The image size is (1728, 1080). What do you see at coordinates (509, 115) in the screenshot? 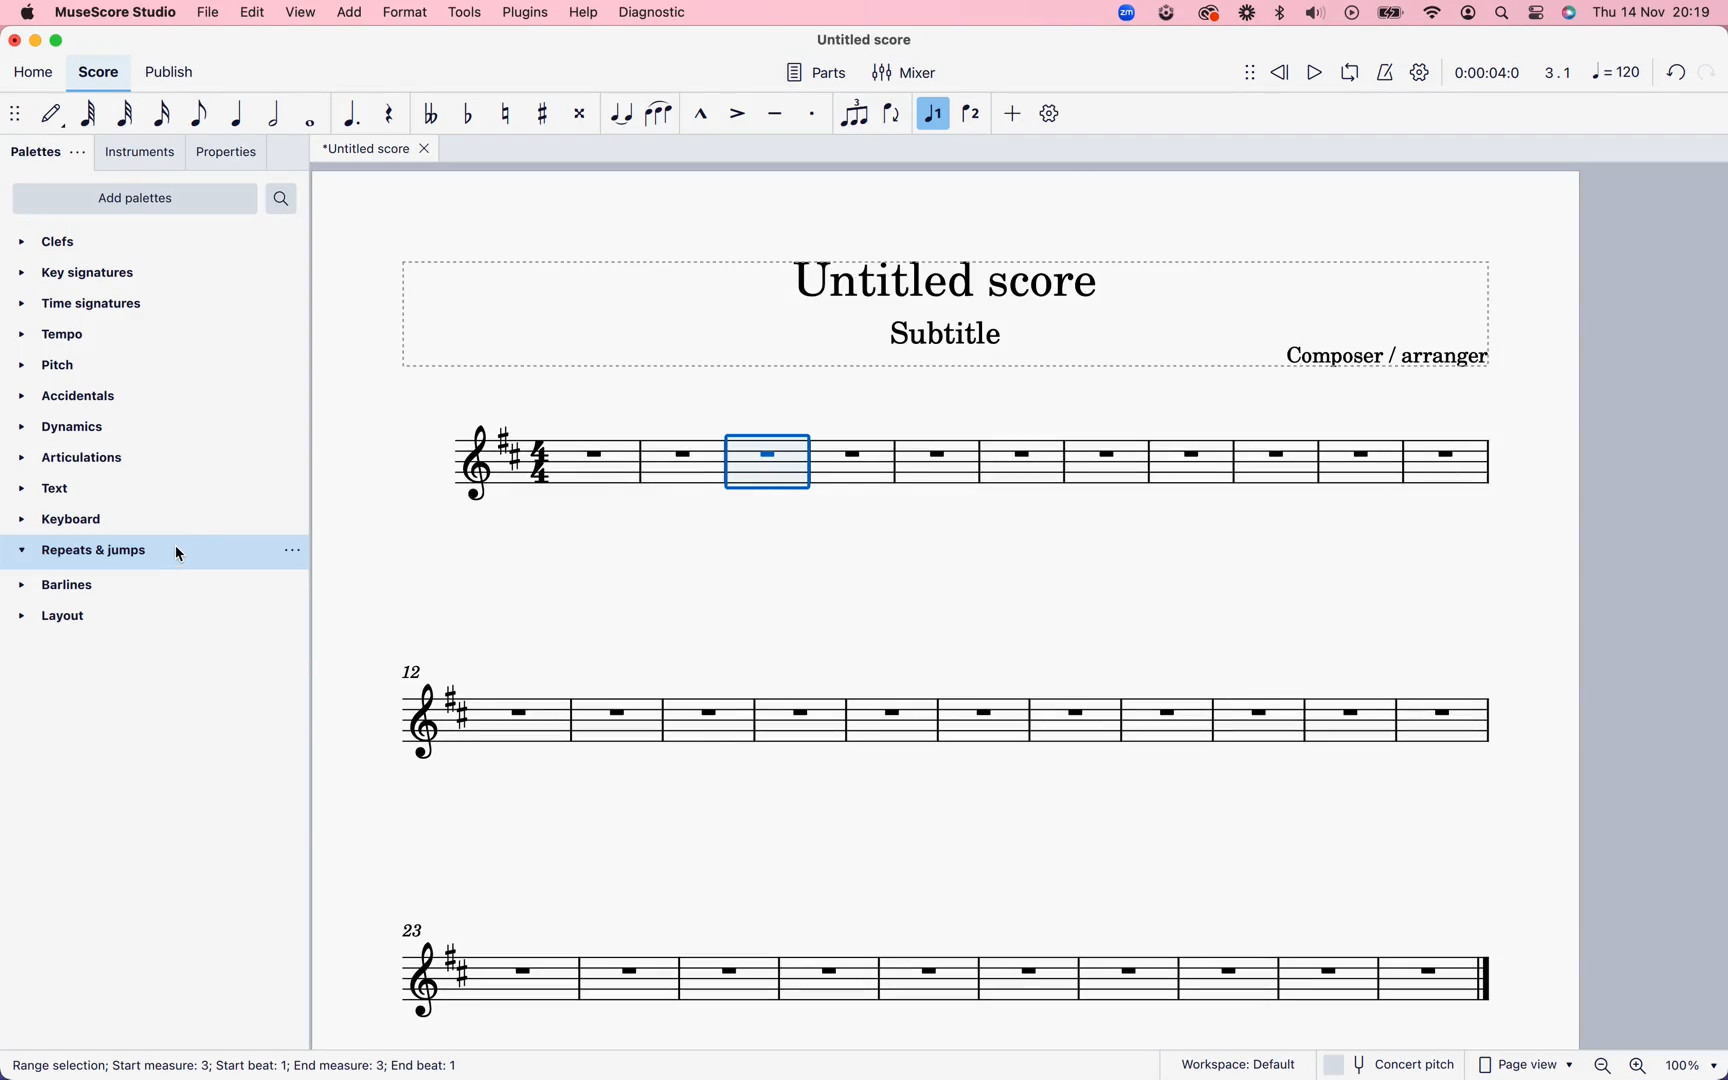
I see `toggle natural` at bounding box center [509, 115].